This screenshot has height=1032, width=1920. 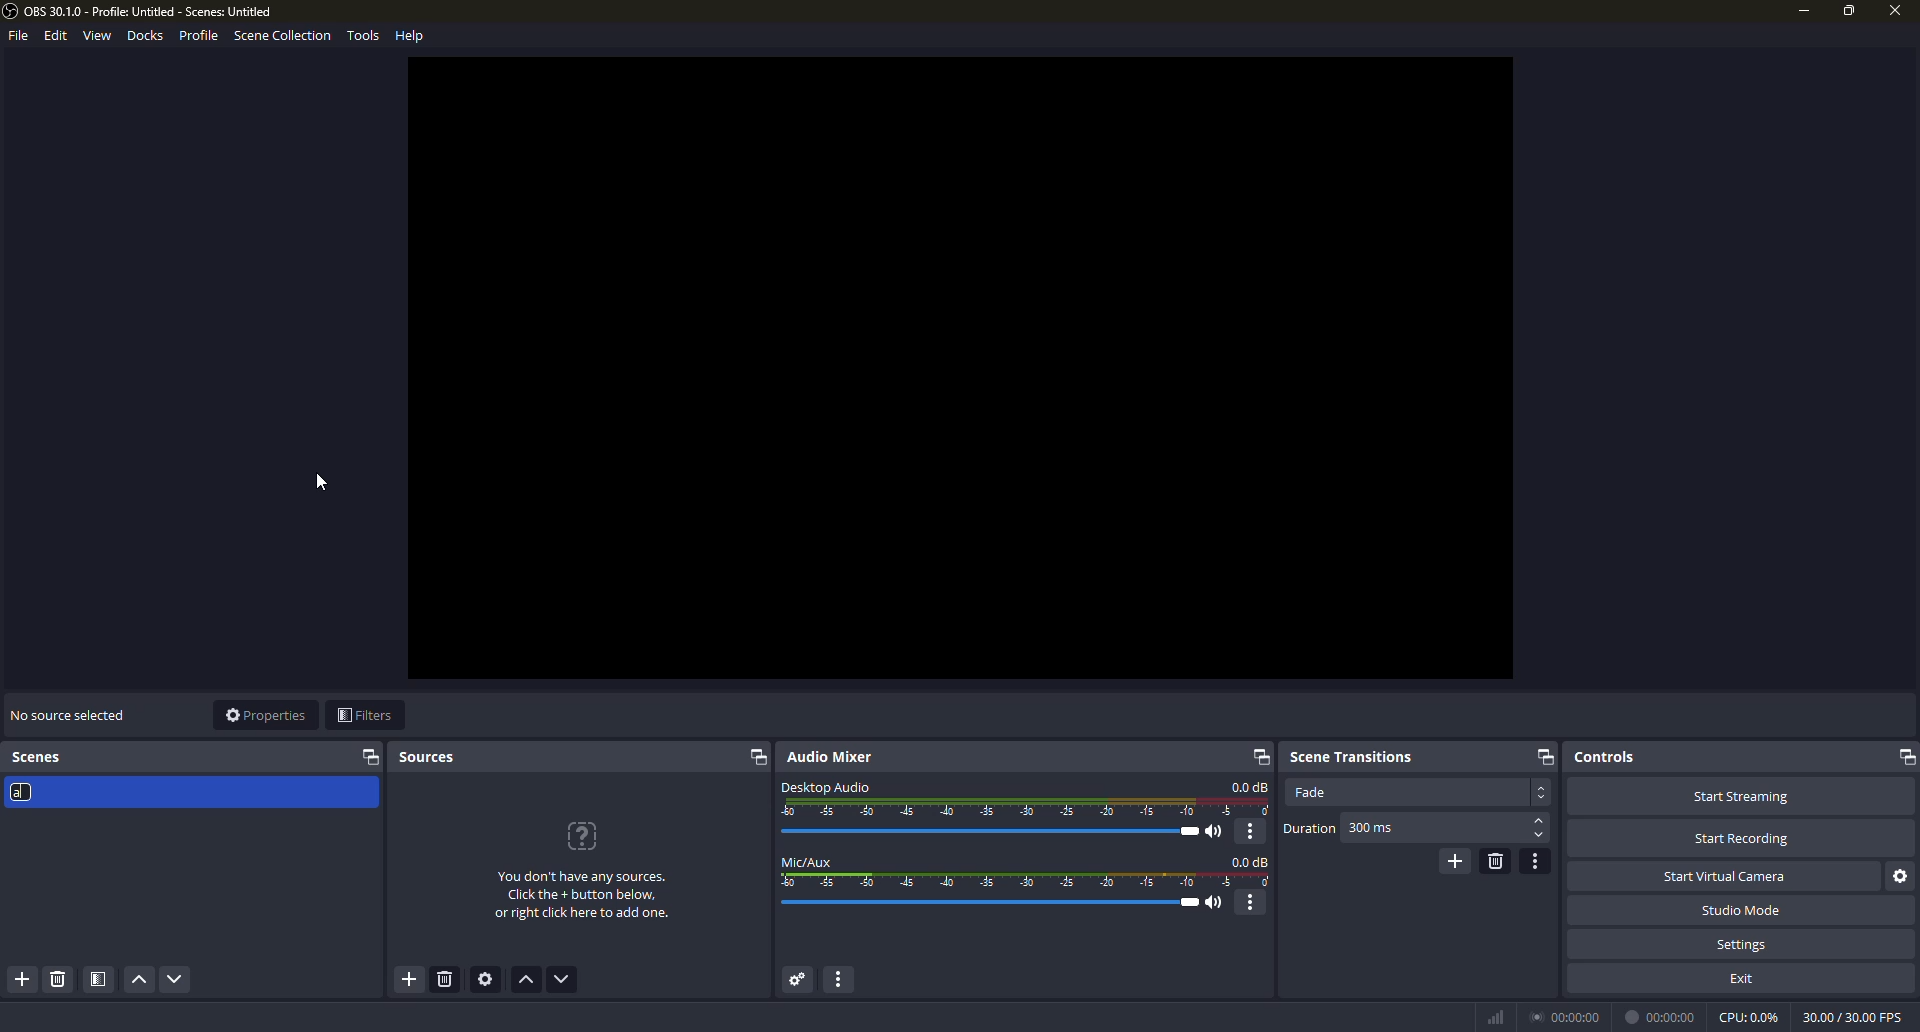 What do you see at coordinates (1494, 1016) in the screenshot?
I see `network` at bounding box center [1494, 1016].